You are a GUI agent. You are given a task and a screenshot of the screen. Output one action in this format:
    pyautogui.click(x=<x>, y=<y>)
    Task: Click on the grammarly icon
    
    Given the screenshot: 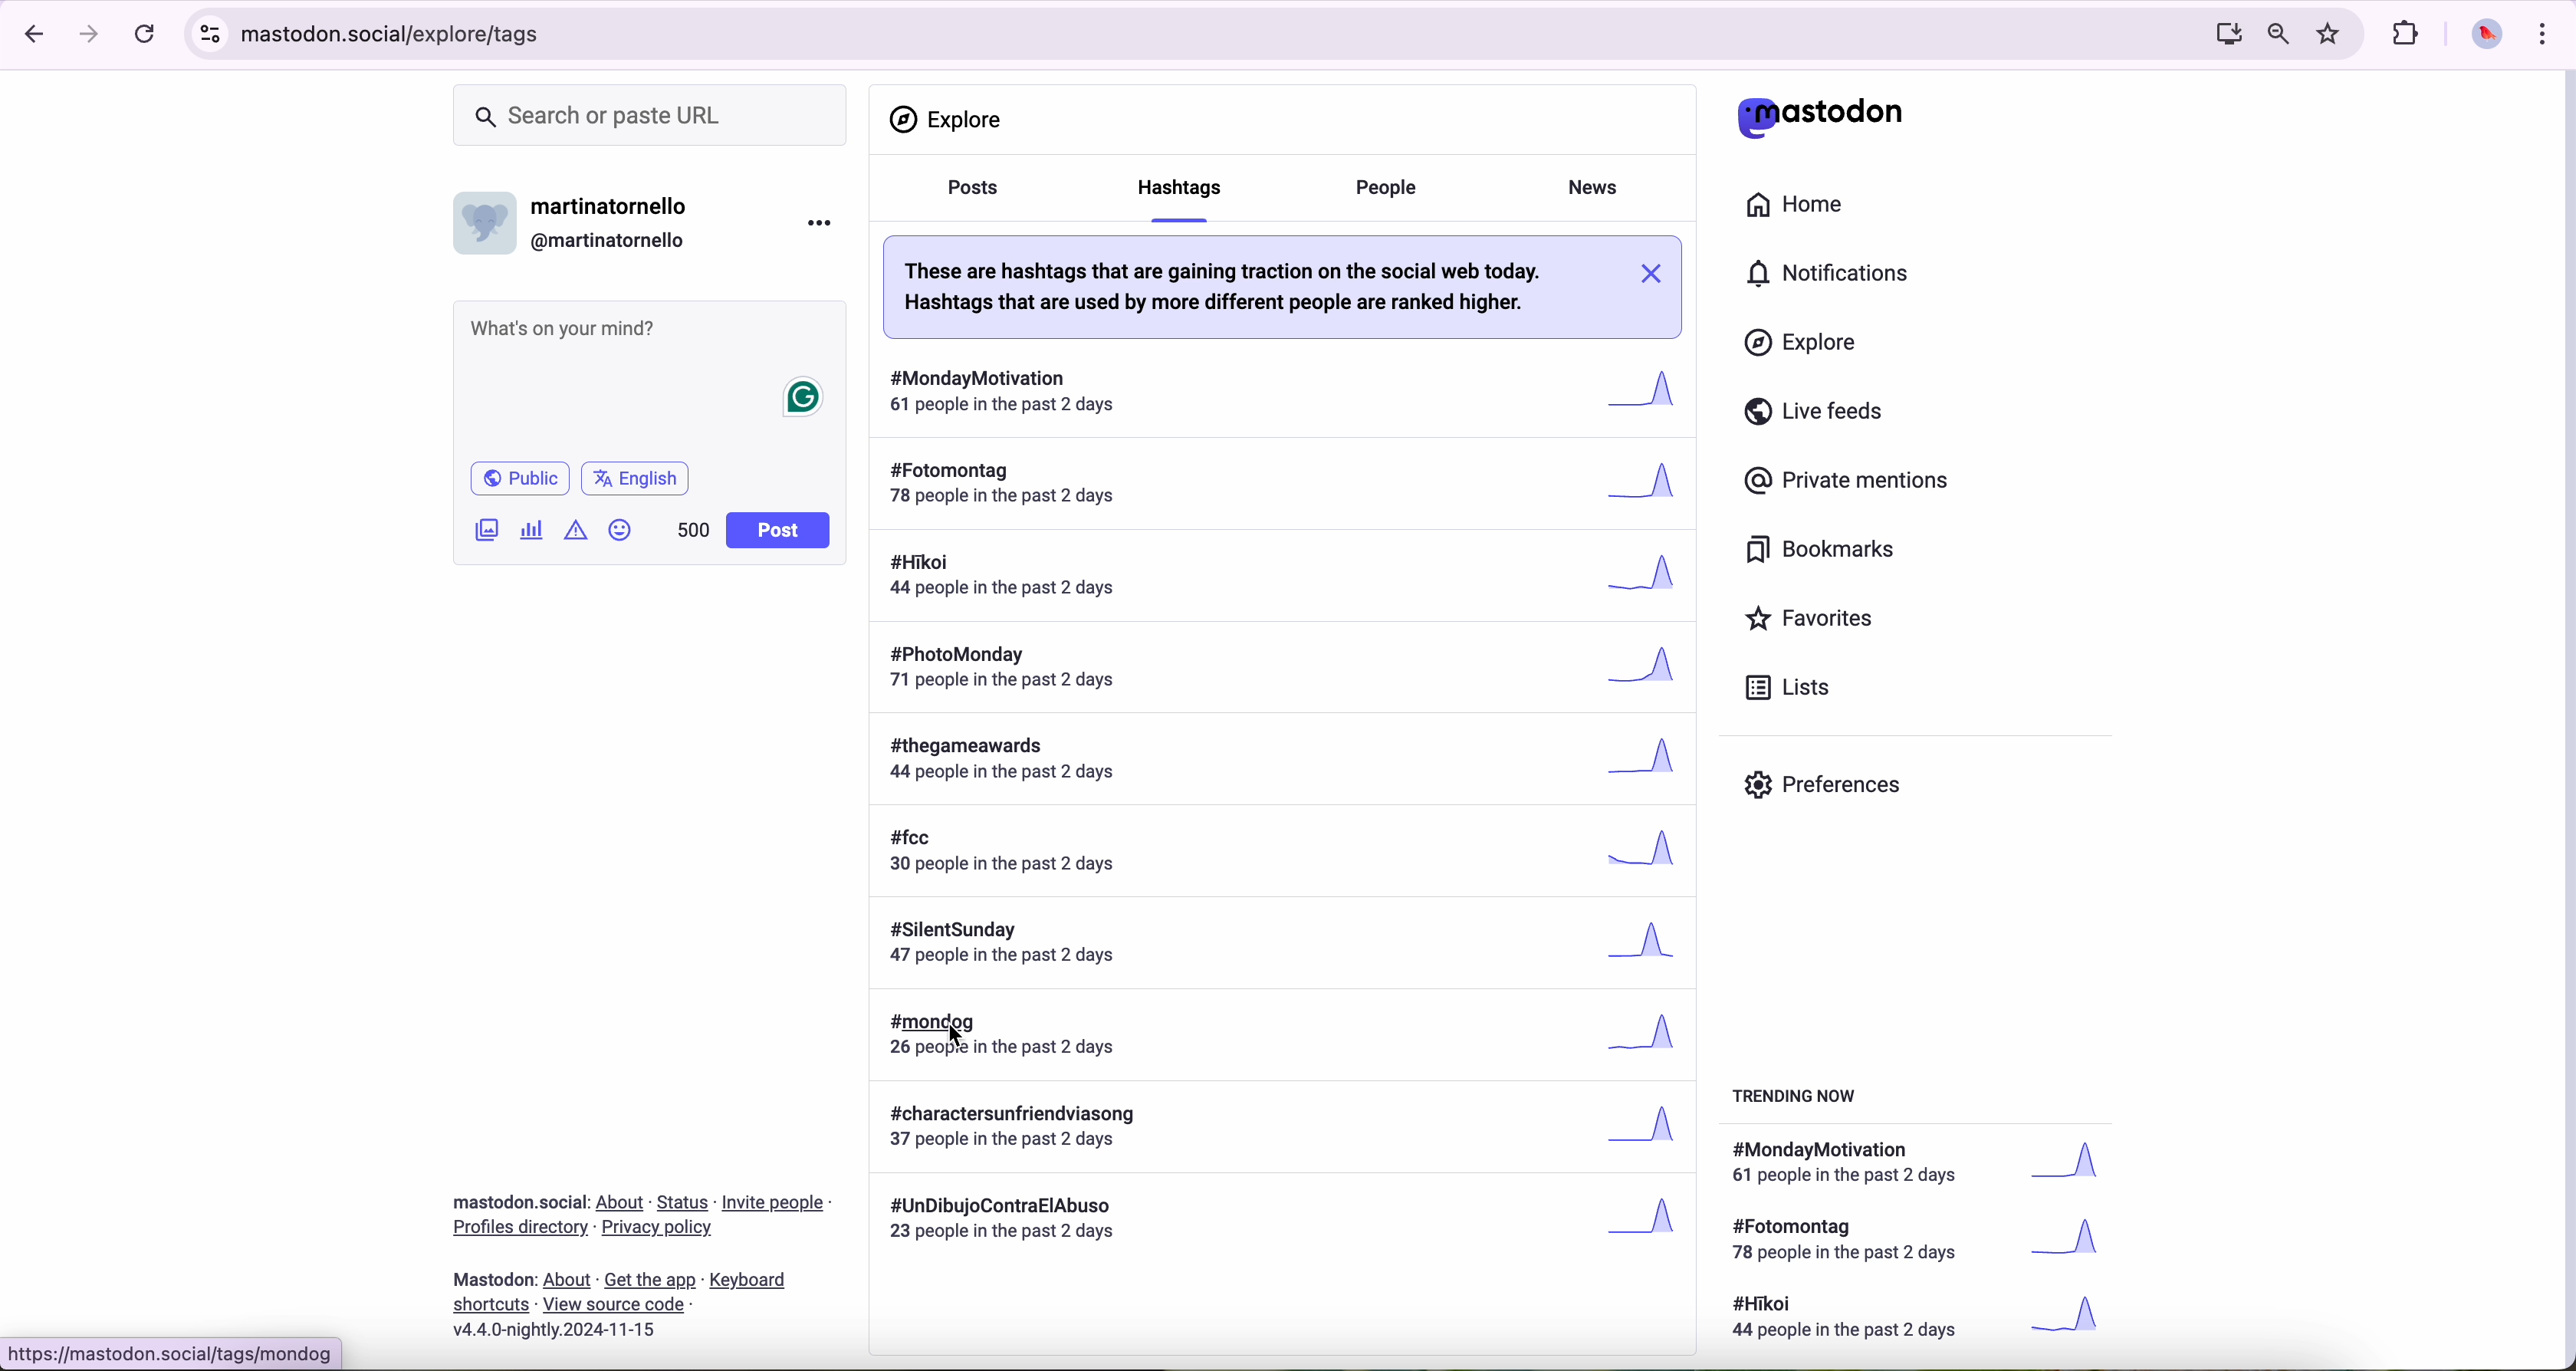 What is the action you would take?
    pyautogui.click(x=805, y=399)
    